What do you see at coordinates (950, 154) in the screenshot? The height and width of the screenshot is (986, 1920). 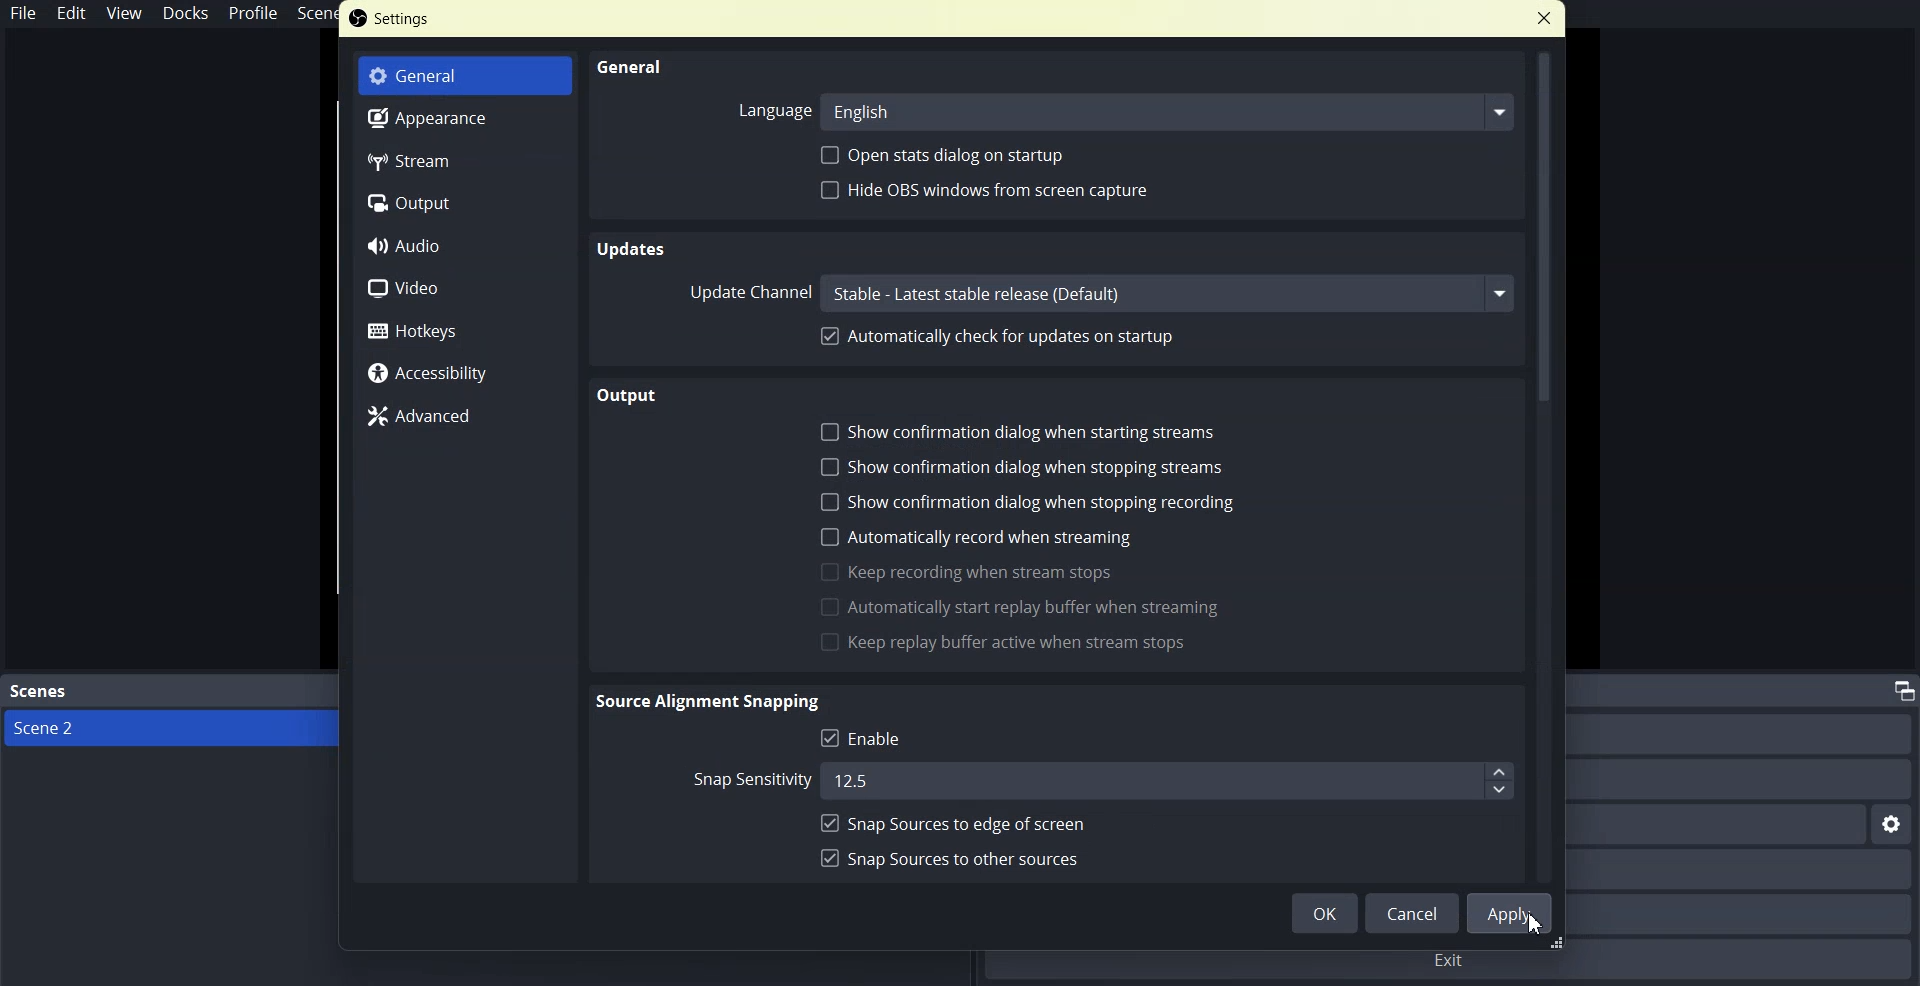 I see `Open stats dialogue on startup` at bounding box center [950, 154].